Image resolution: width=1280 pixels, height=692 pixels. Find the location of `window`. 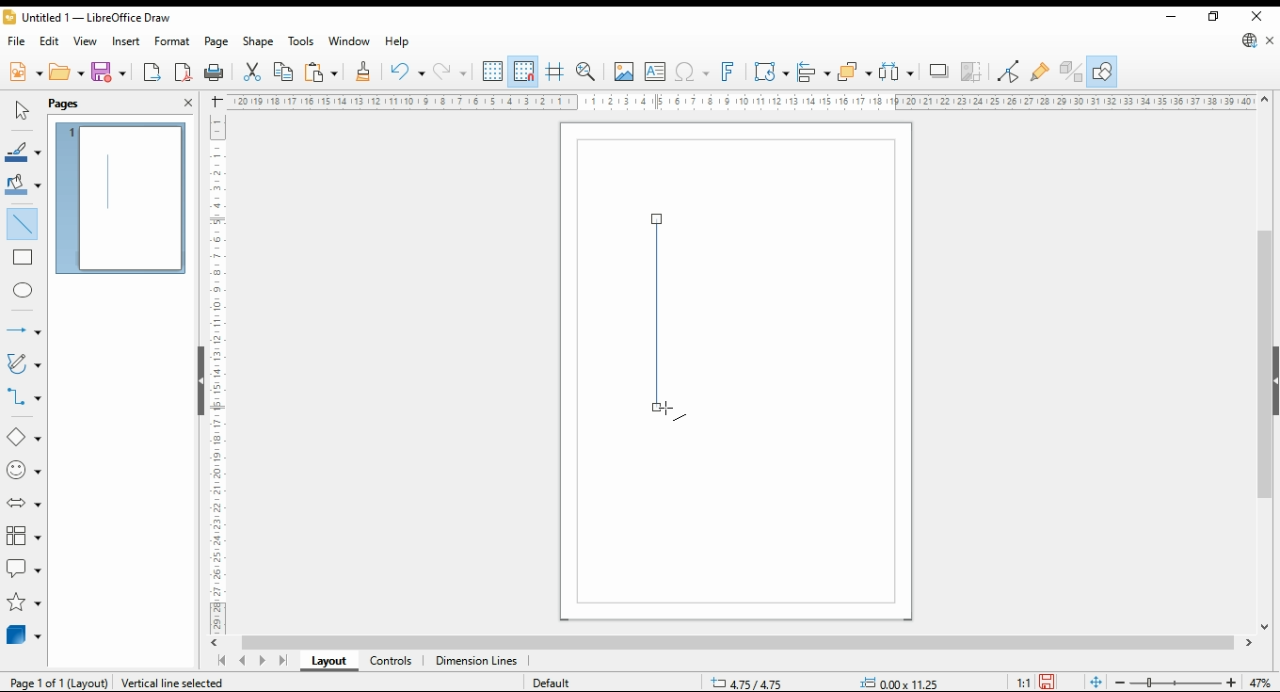

window is located at coordinates (350, 43).